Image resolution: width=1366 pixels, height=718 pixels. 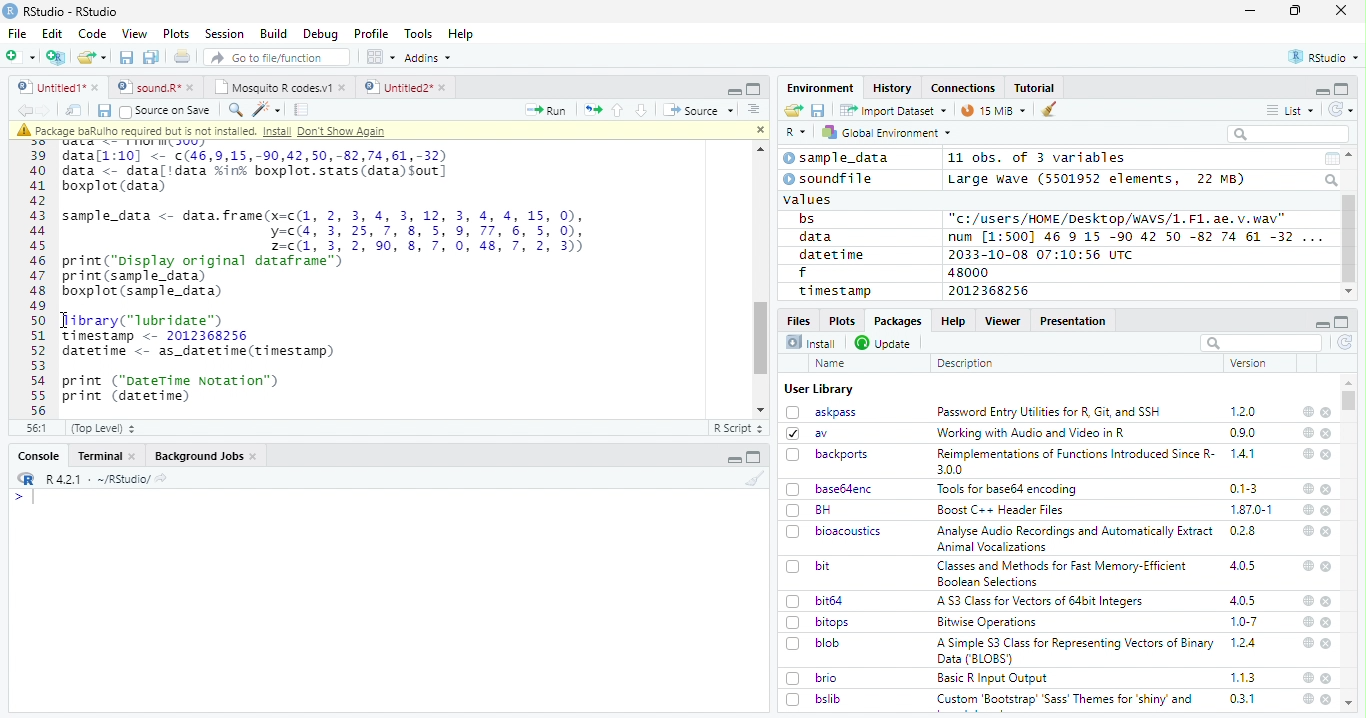 I want to click on timestamp, so click(x=834, y=290).